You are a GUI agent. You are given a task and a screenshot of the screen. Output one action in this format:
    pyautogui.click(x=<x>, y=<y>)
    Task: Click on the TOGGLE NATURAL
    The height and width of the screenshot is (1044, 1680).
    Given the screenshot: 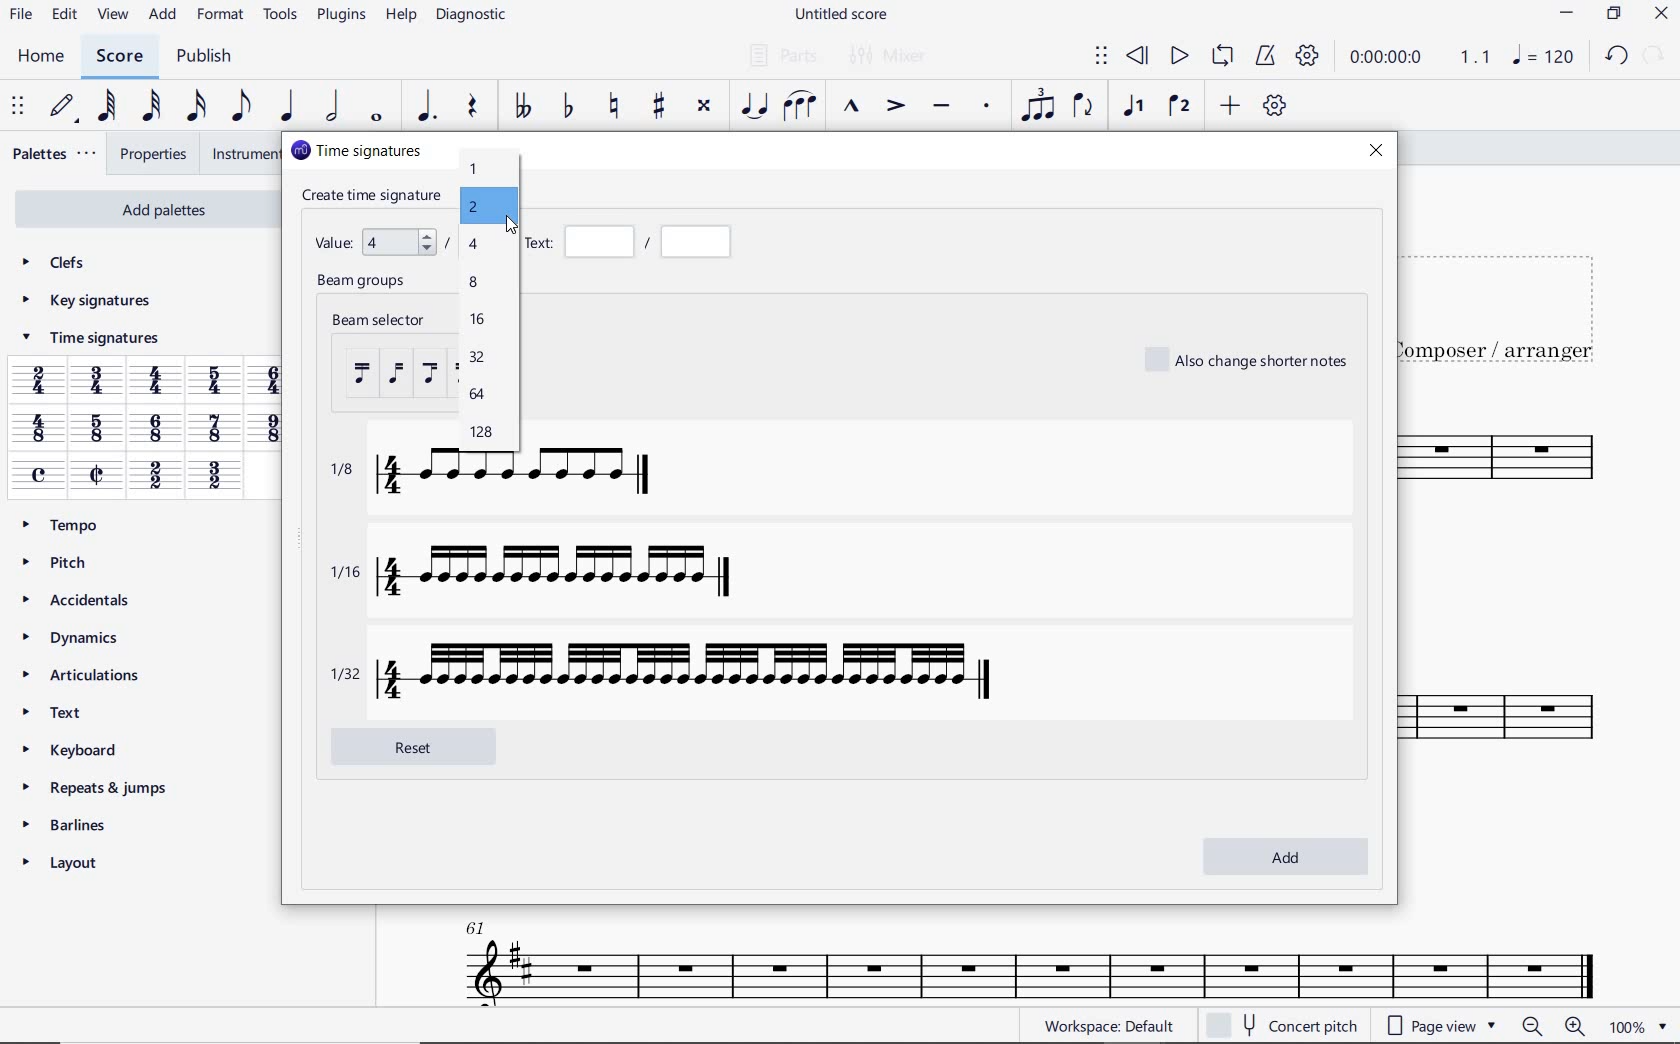 What is the action you would take?
    pyautogui.click(x=617, y=107)
    